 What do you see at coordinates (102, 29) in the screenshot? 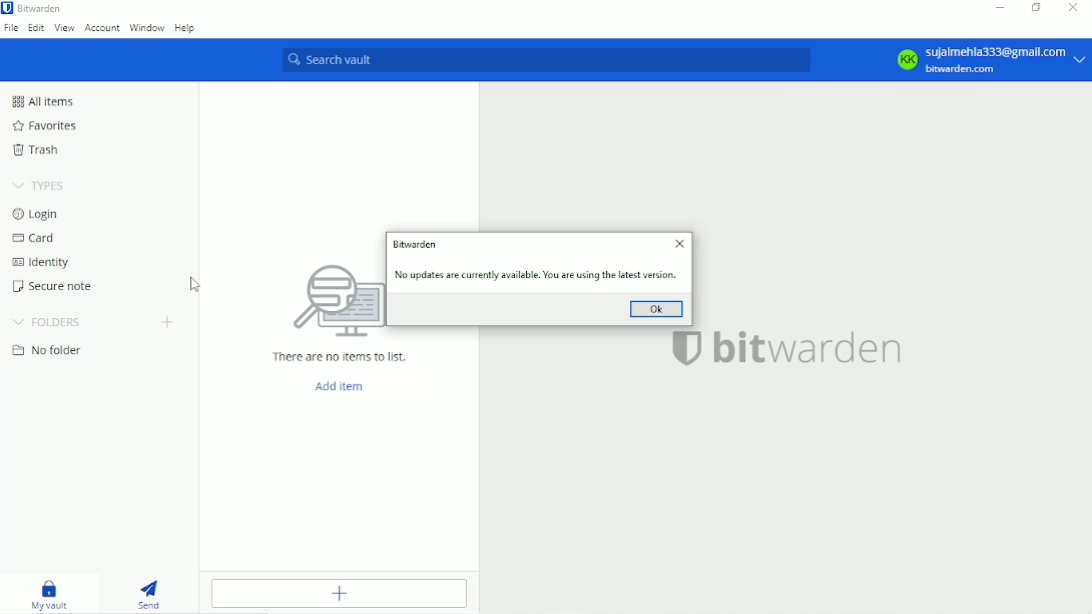
I see `Account` at bounding box center [102, 29].